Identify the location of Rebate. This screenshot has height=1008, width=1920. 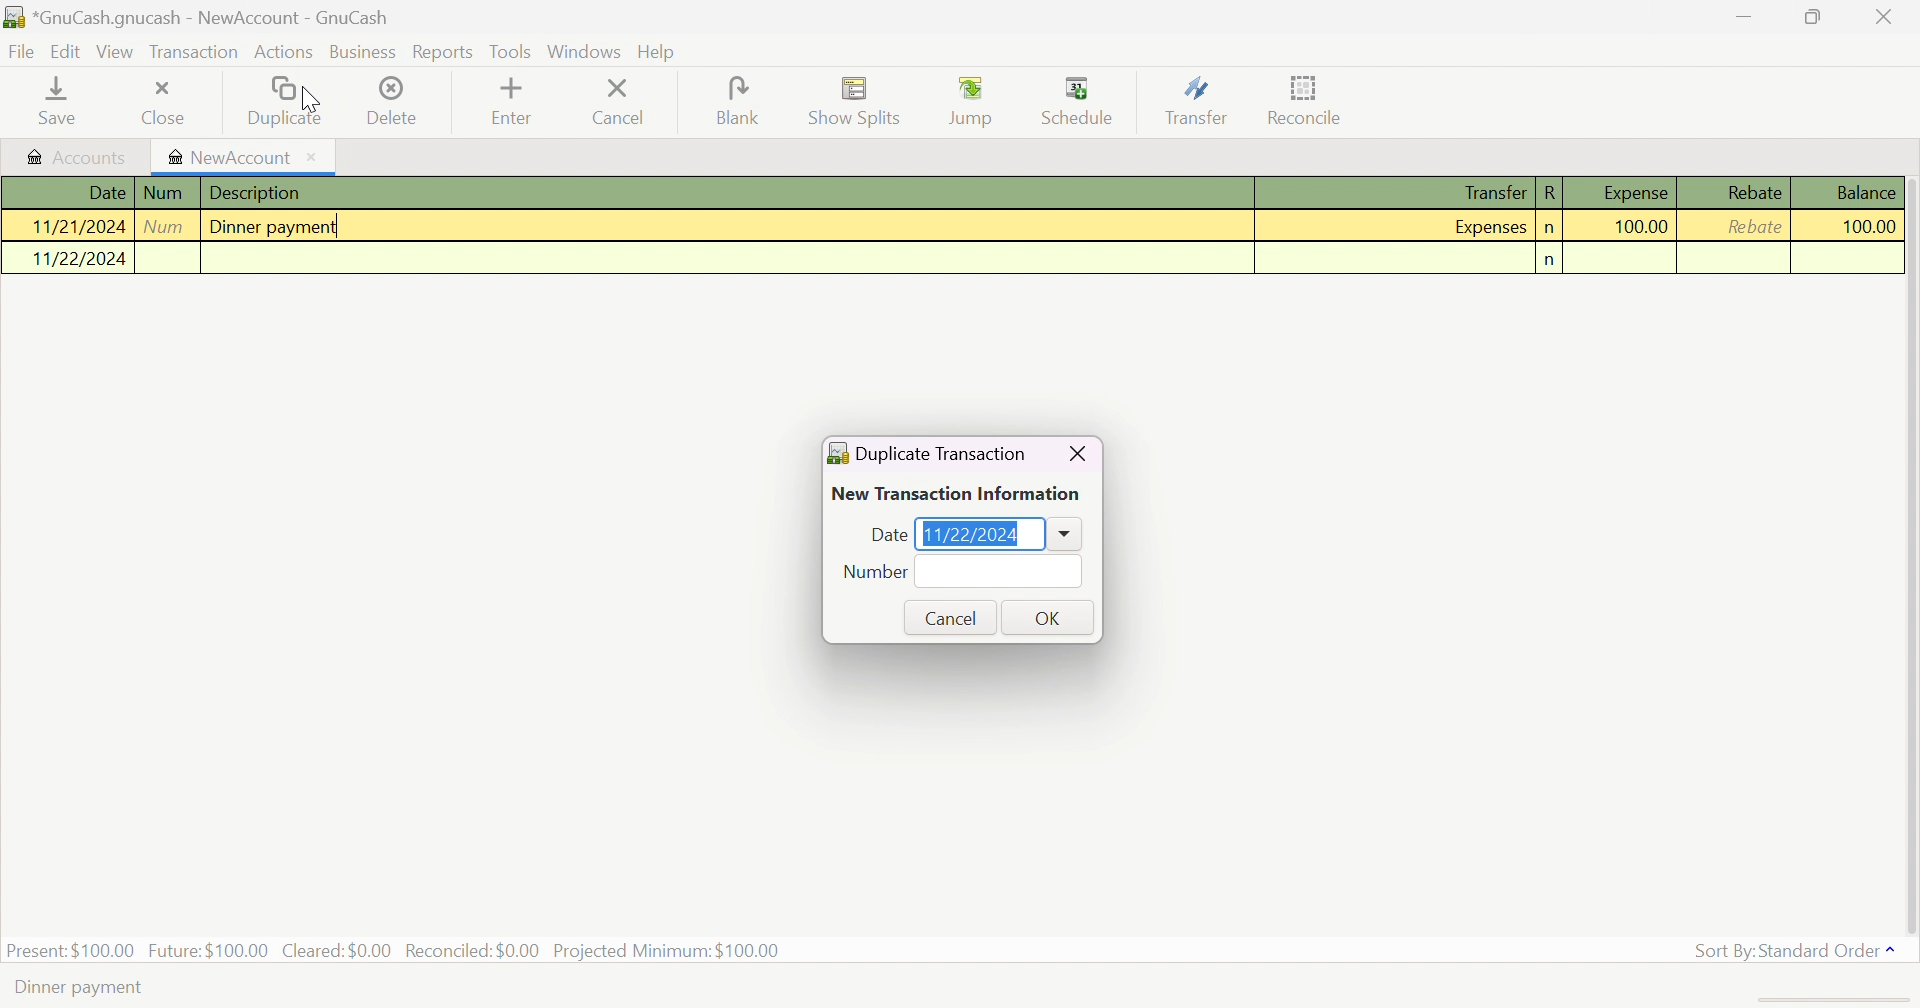
(1753, 192).